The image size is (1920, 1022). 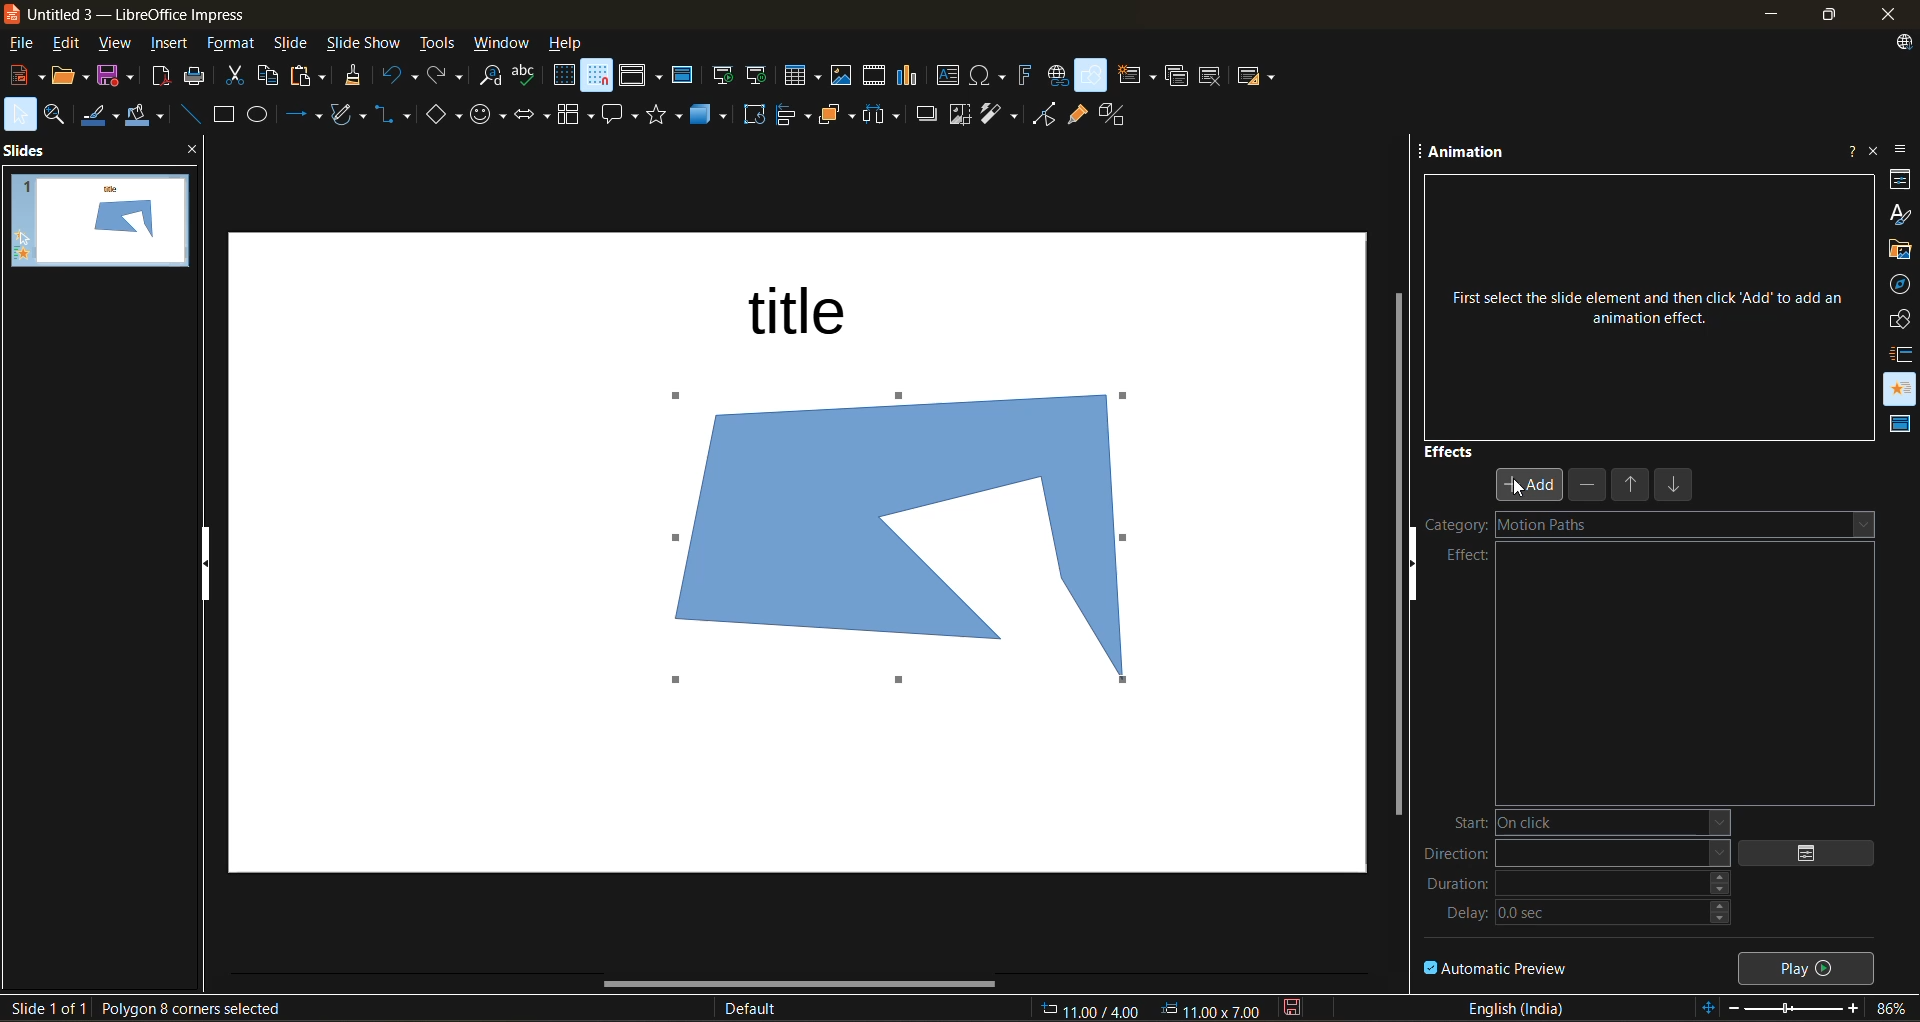 I want to click on minimize, so click(x=1767, y=17).